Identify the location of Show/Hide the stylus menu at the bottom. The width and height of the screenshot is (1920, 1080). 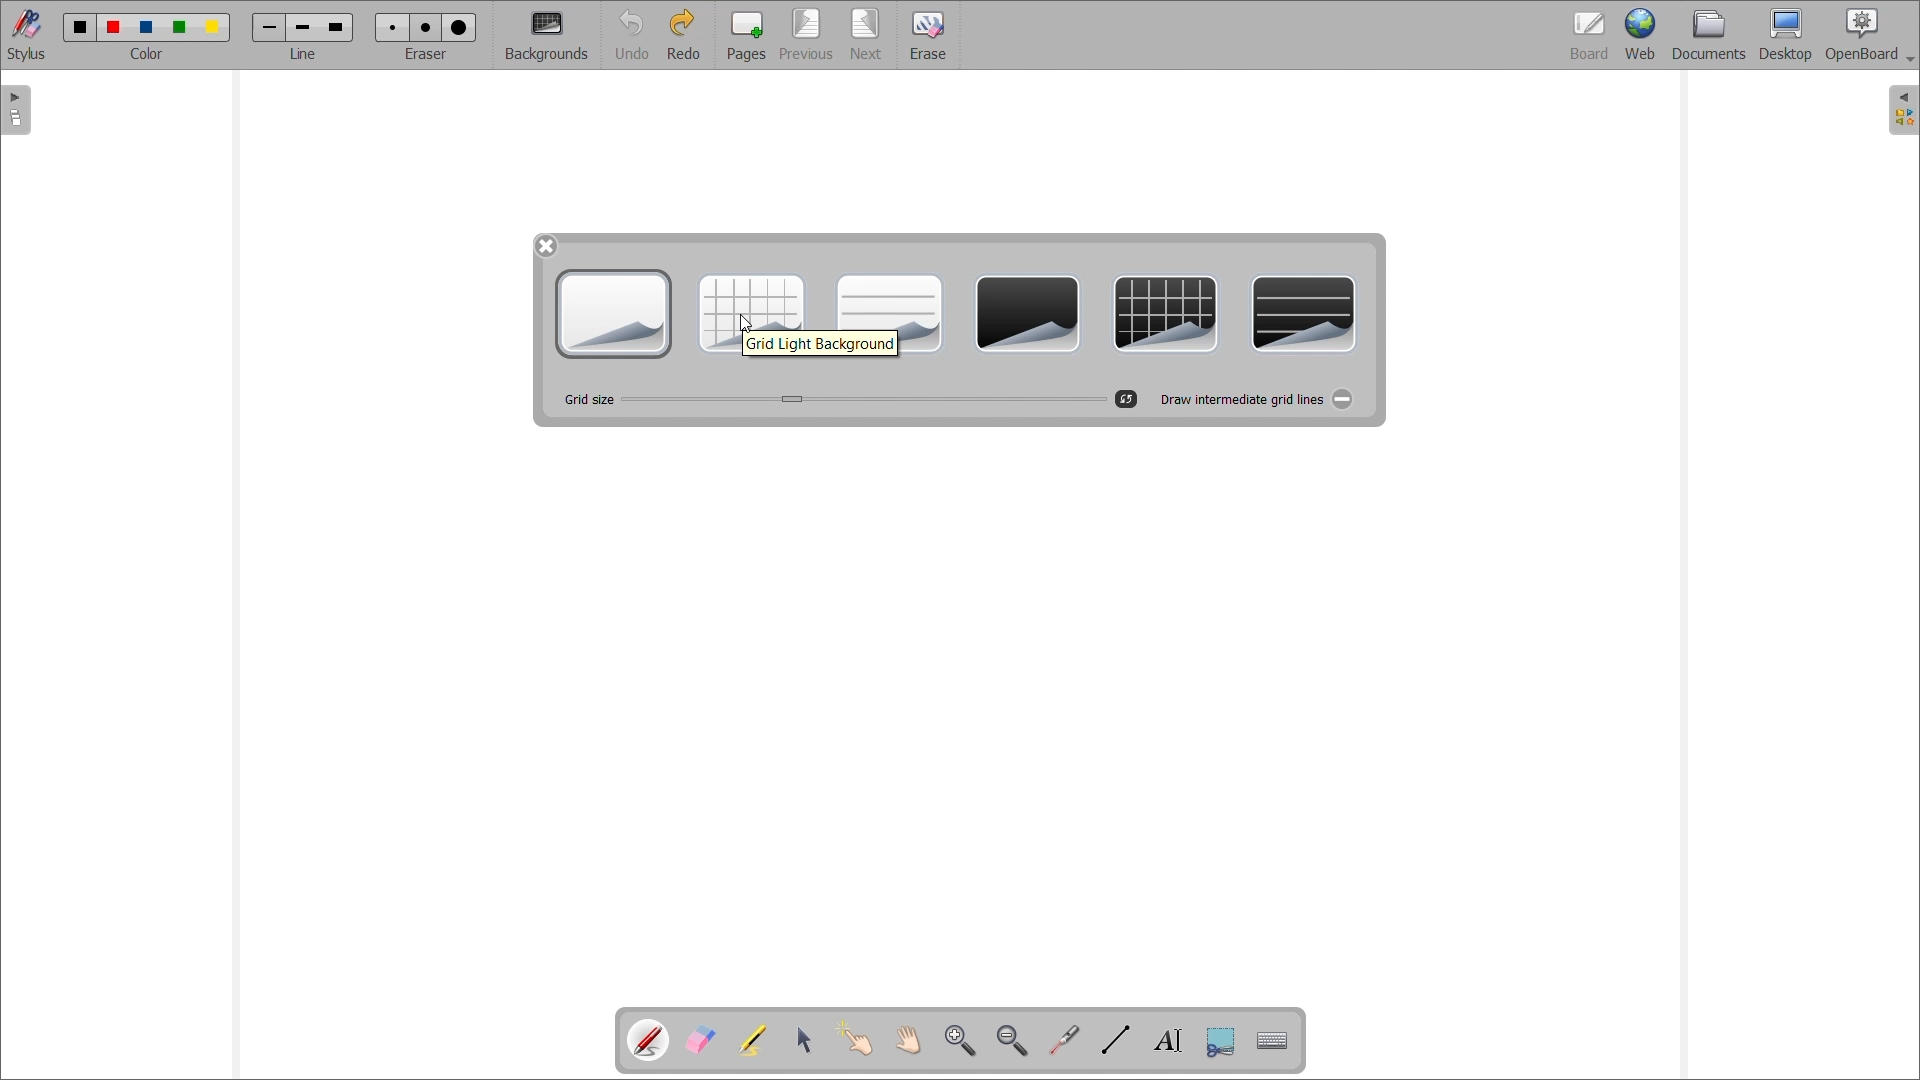
(27, 35).